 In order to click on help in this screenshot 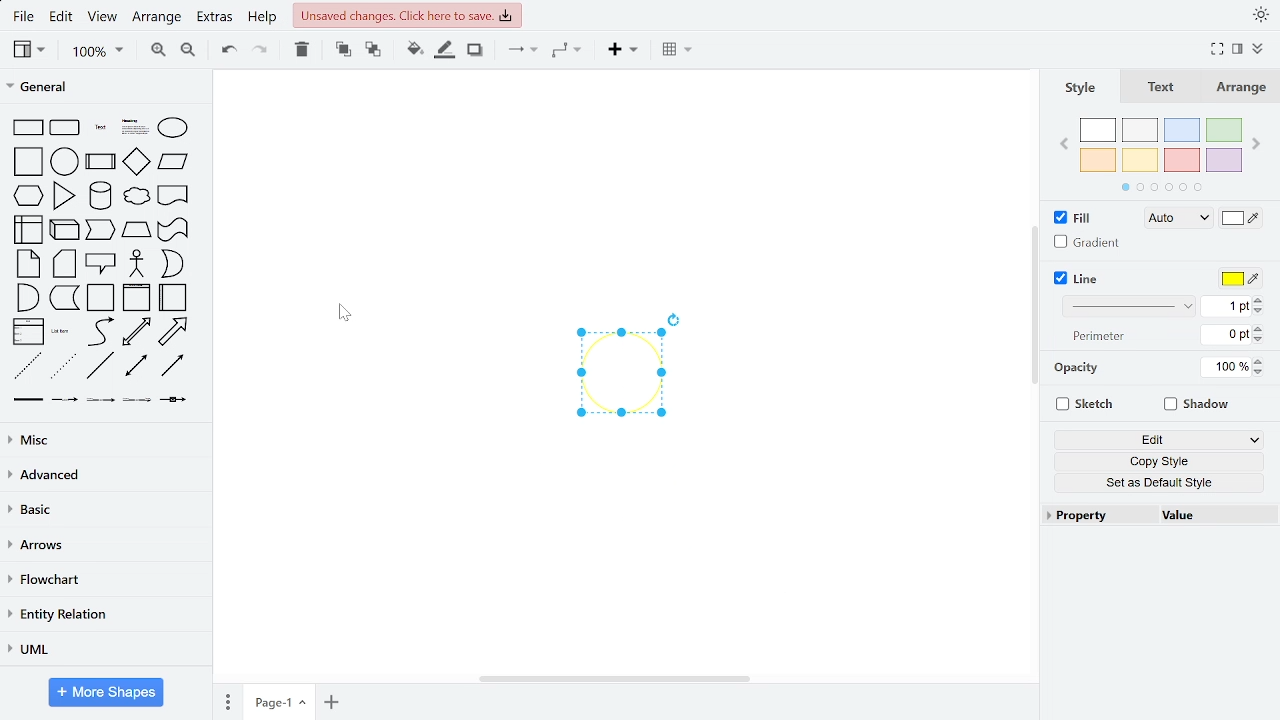, I will do `click(261, 18)`.